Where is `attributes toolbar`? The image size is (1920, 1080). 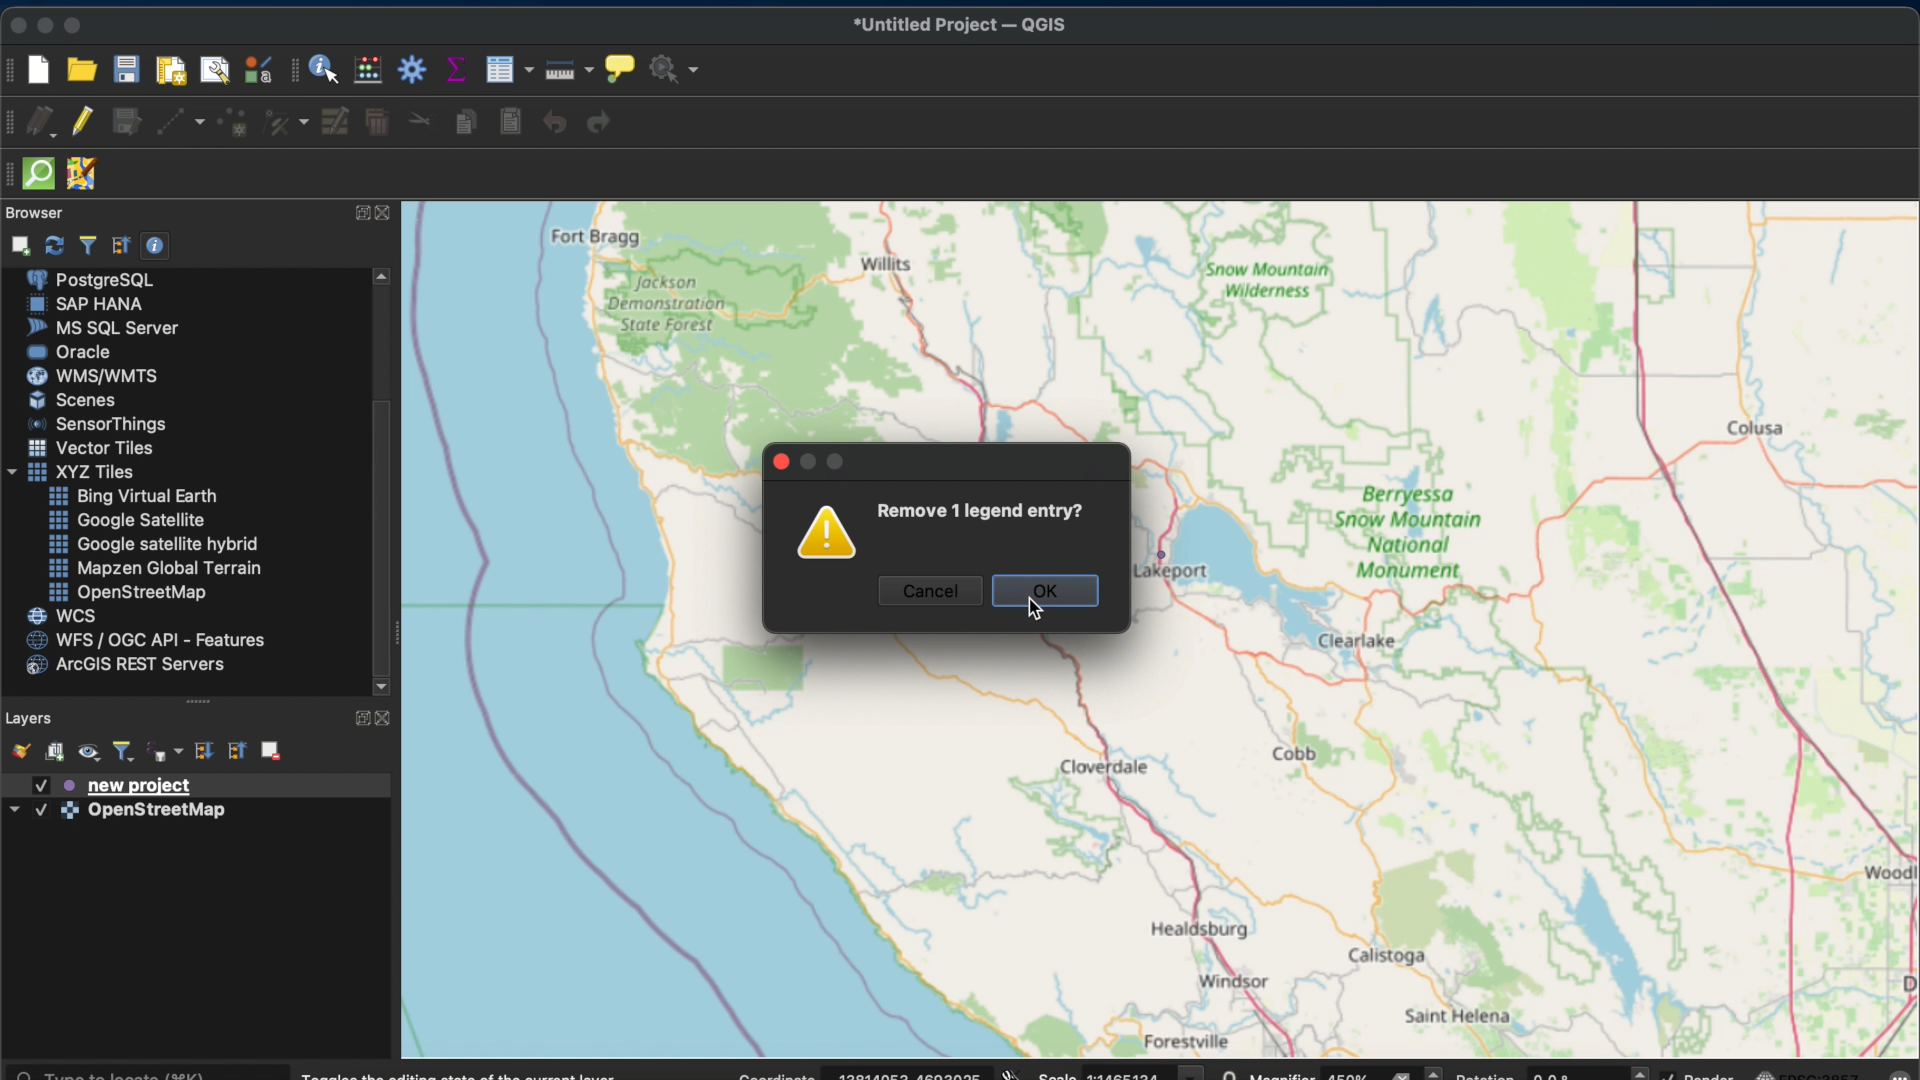
attributes toolbar is located at coordinates (296, 71).